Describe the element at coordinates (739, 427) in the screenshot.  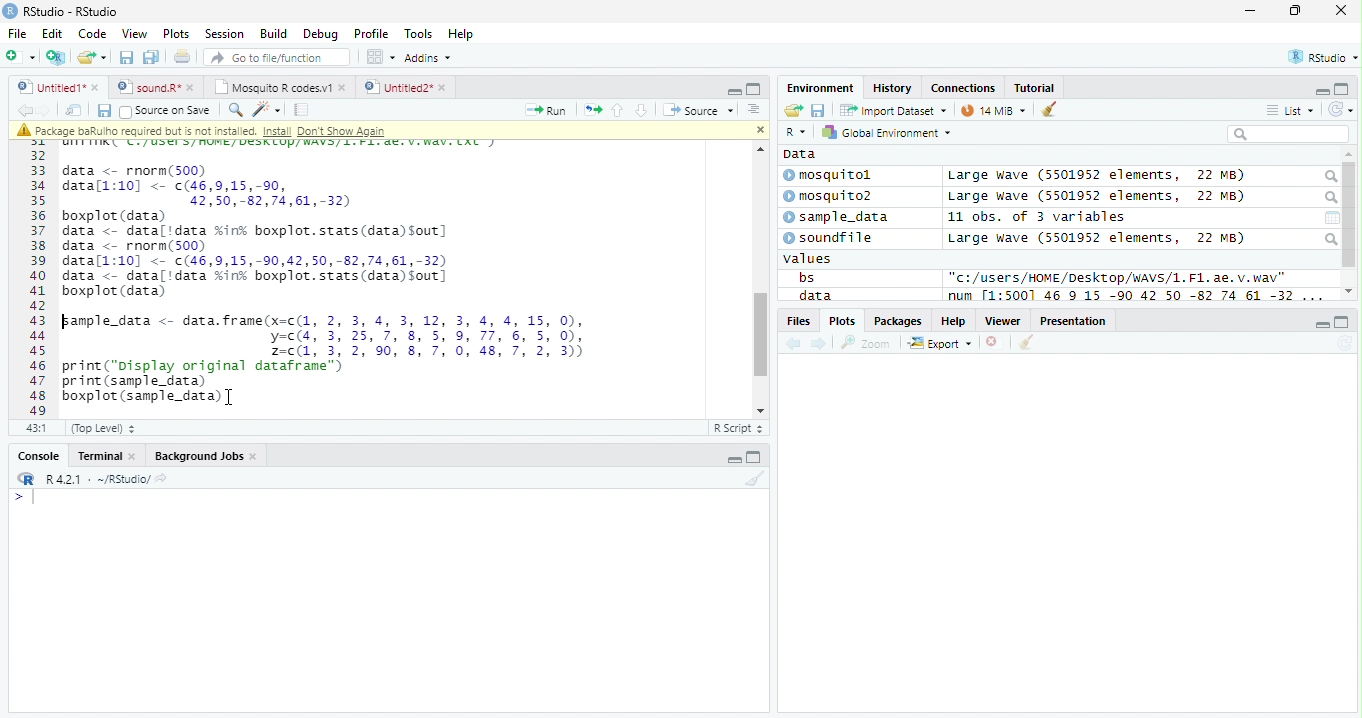
I see `R Script` at that location.